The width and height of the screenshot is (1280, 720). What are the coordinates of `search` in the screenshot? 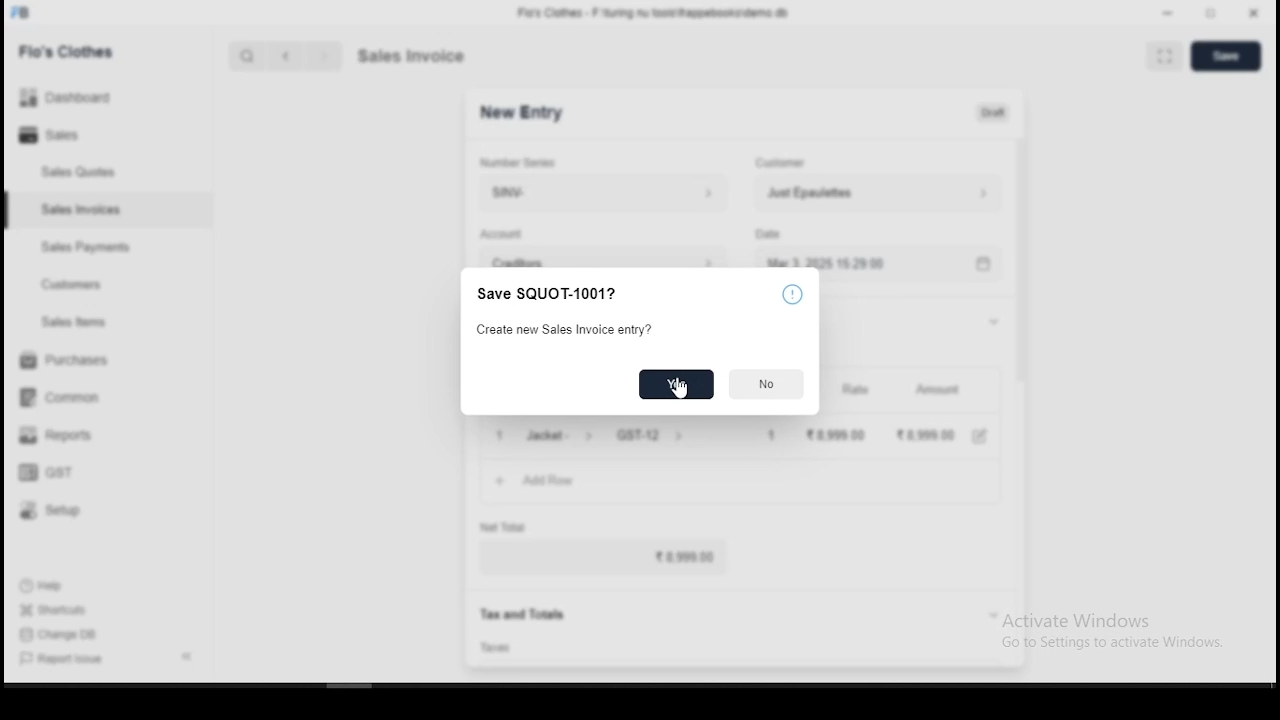 It's located at (247, 55).